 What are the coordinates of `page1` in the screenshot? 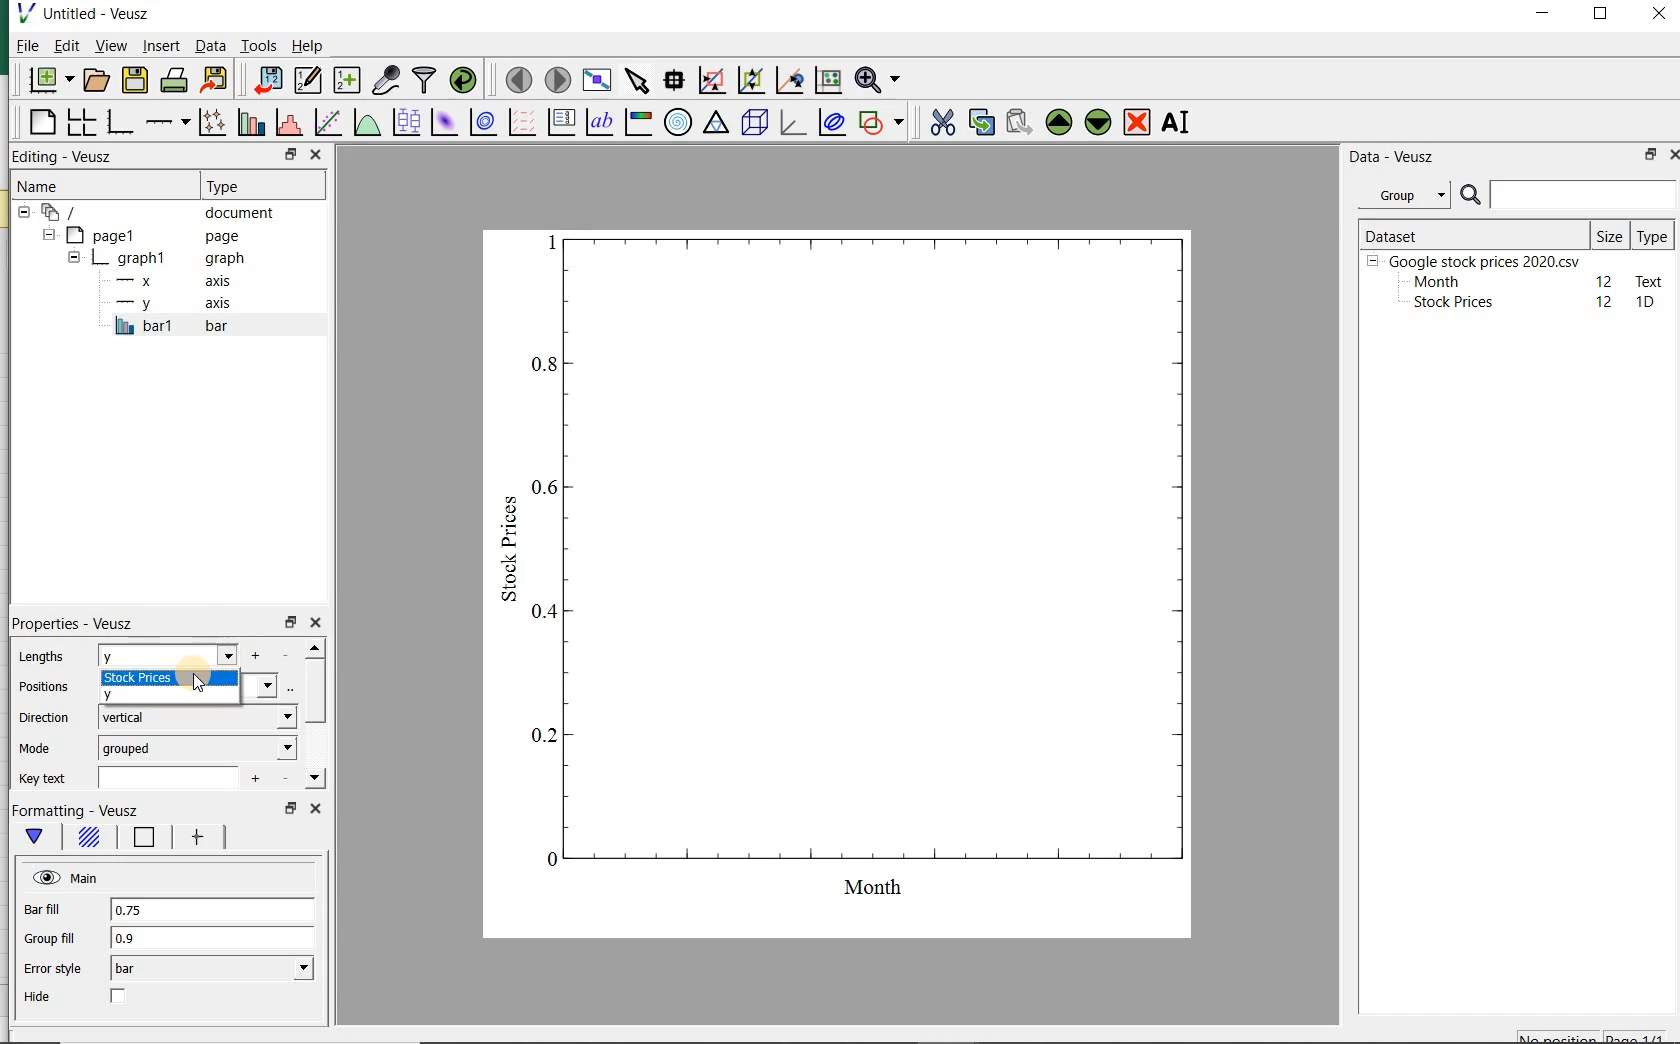 It's located at (145, 236).